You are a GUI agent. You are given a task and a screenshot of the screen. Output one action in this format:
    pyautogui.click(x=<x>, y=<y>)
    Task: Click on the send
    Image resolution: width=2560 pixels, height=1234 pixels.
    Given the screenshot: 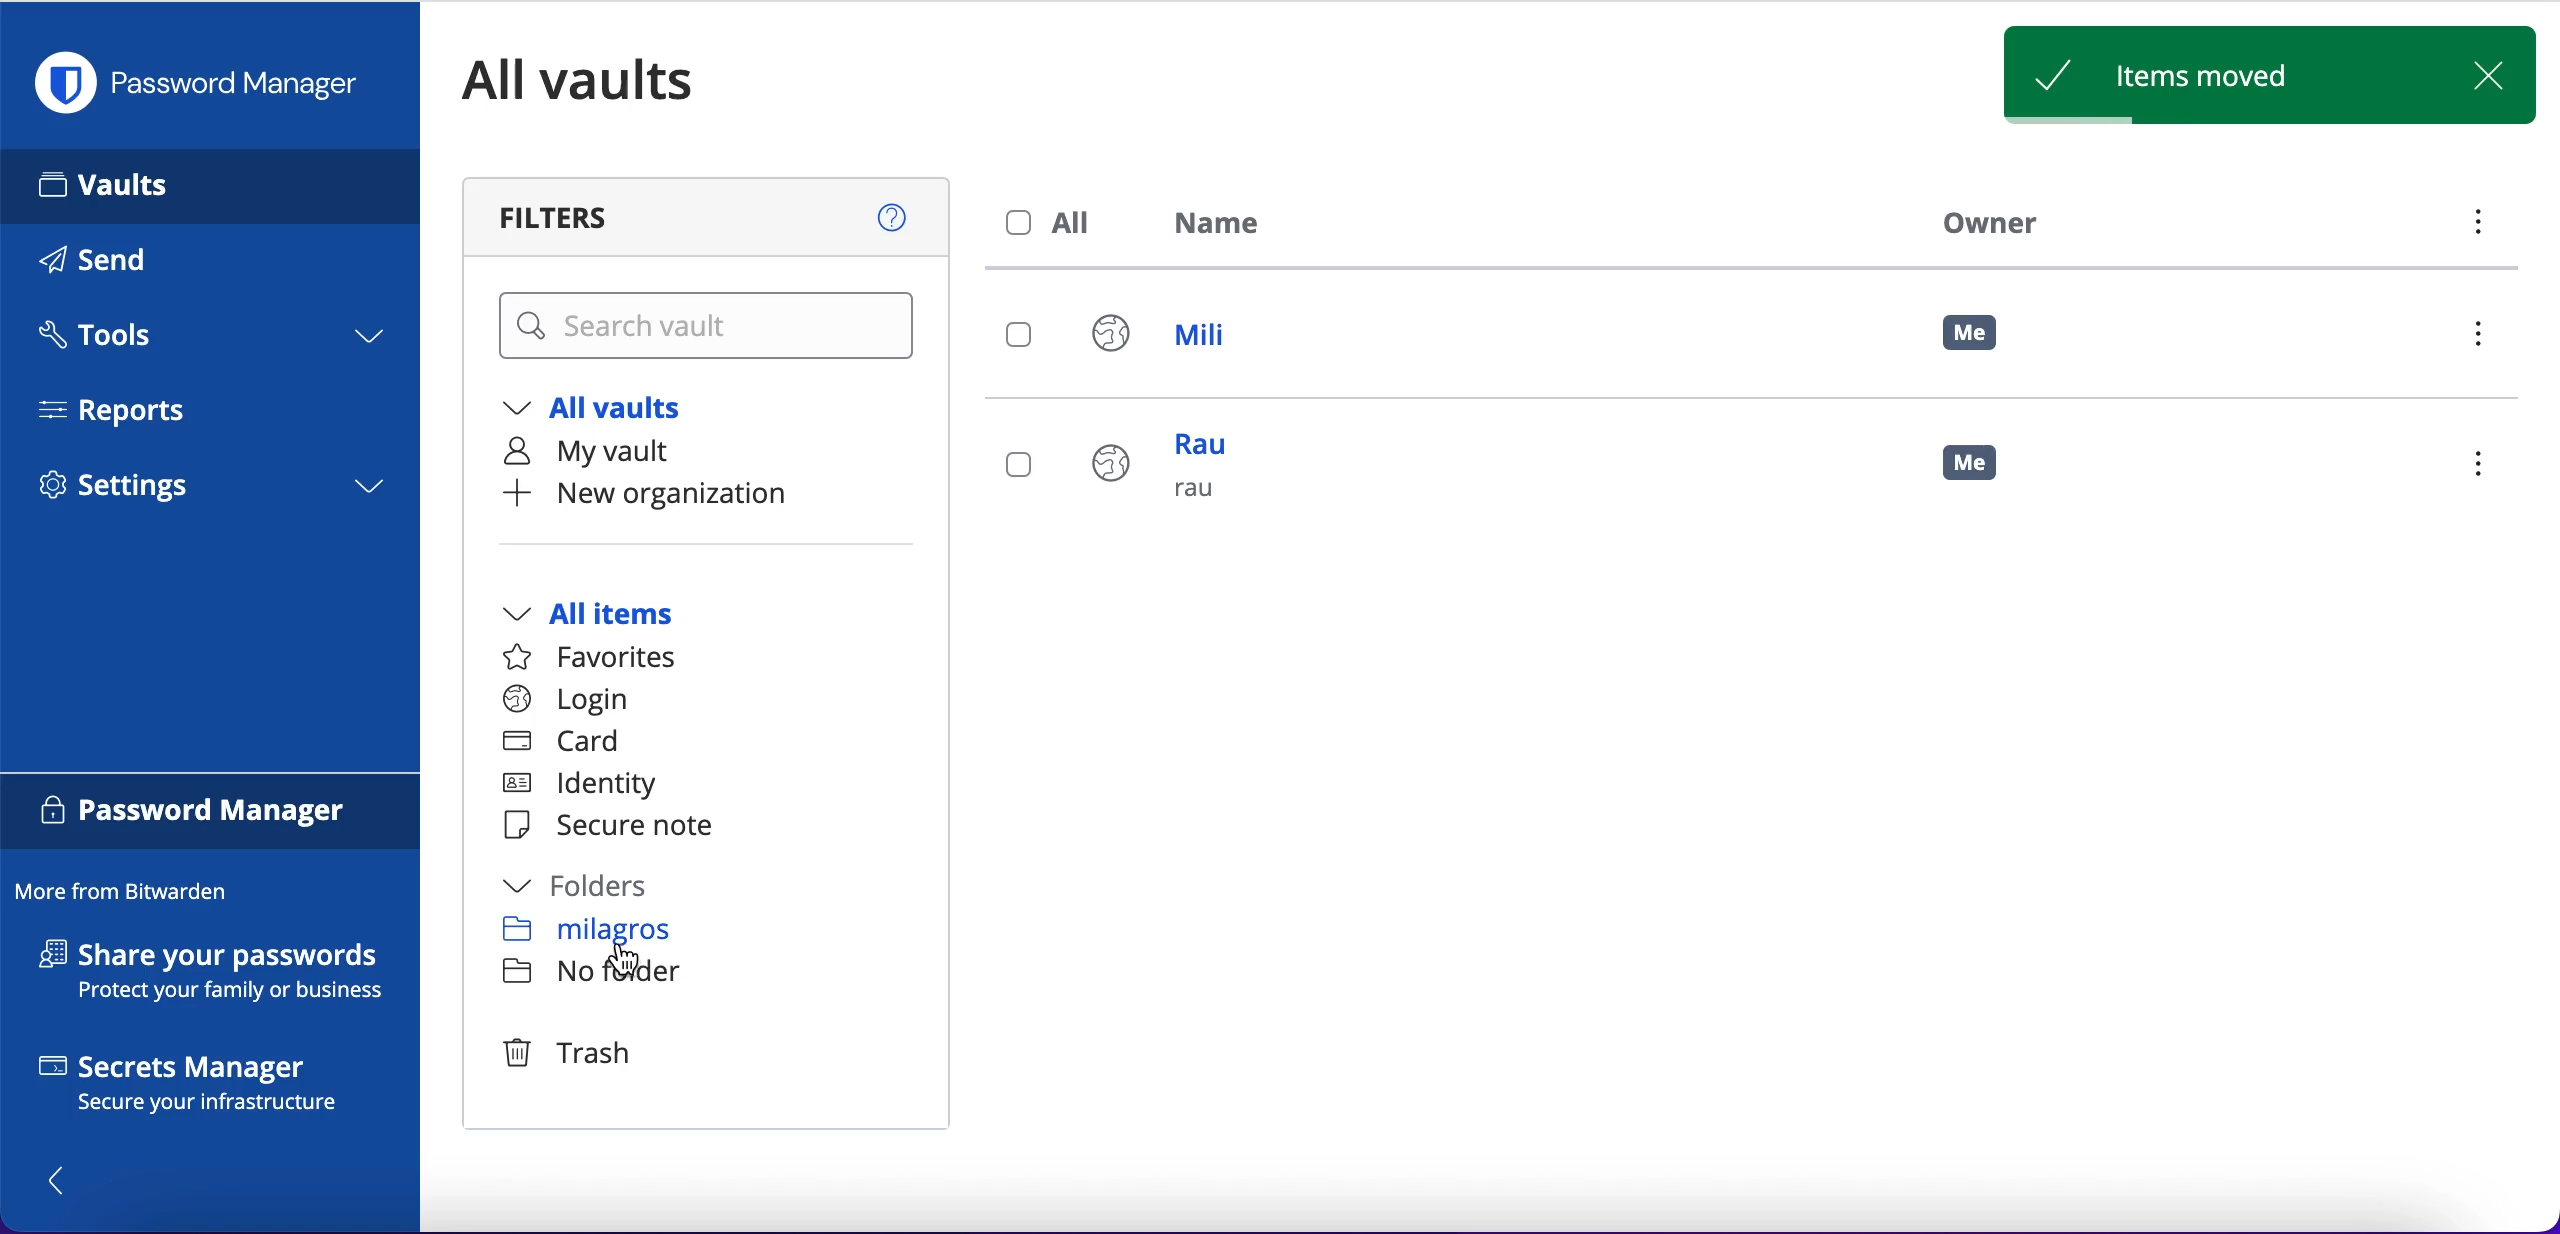 What is the action you would take?
    pyautogui.click(x=122, y=264)
    